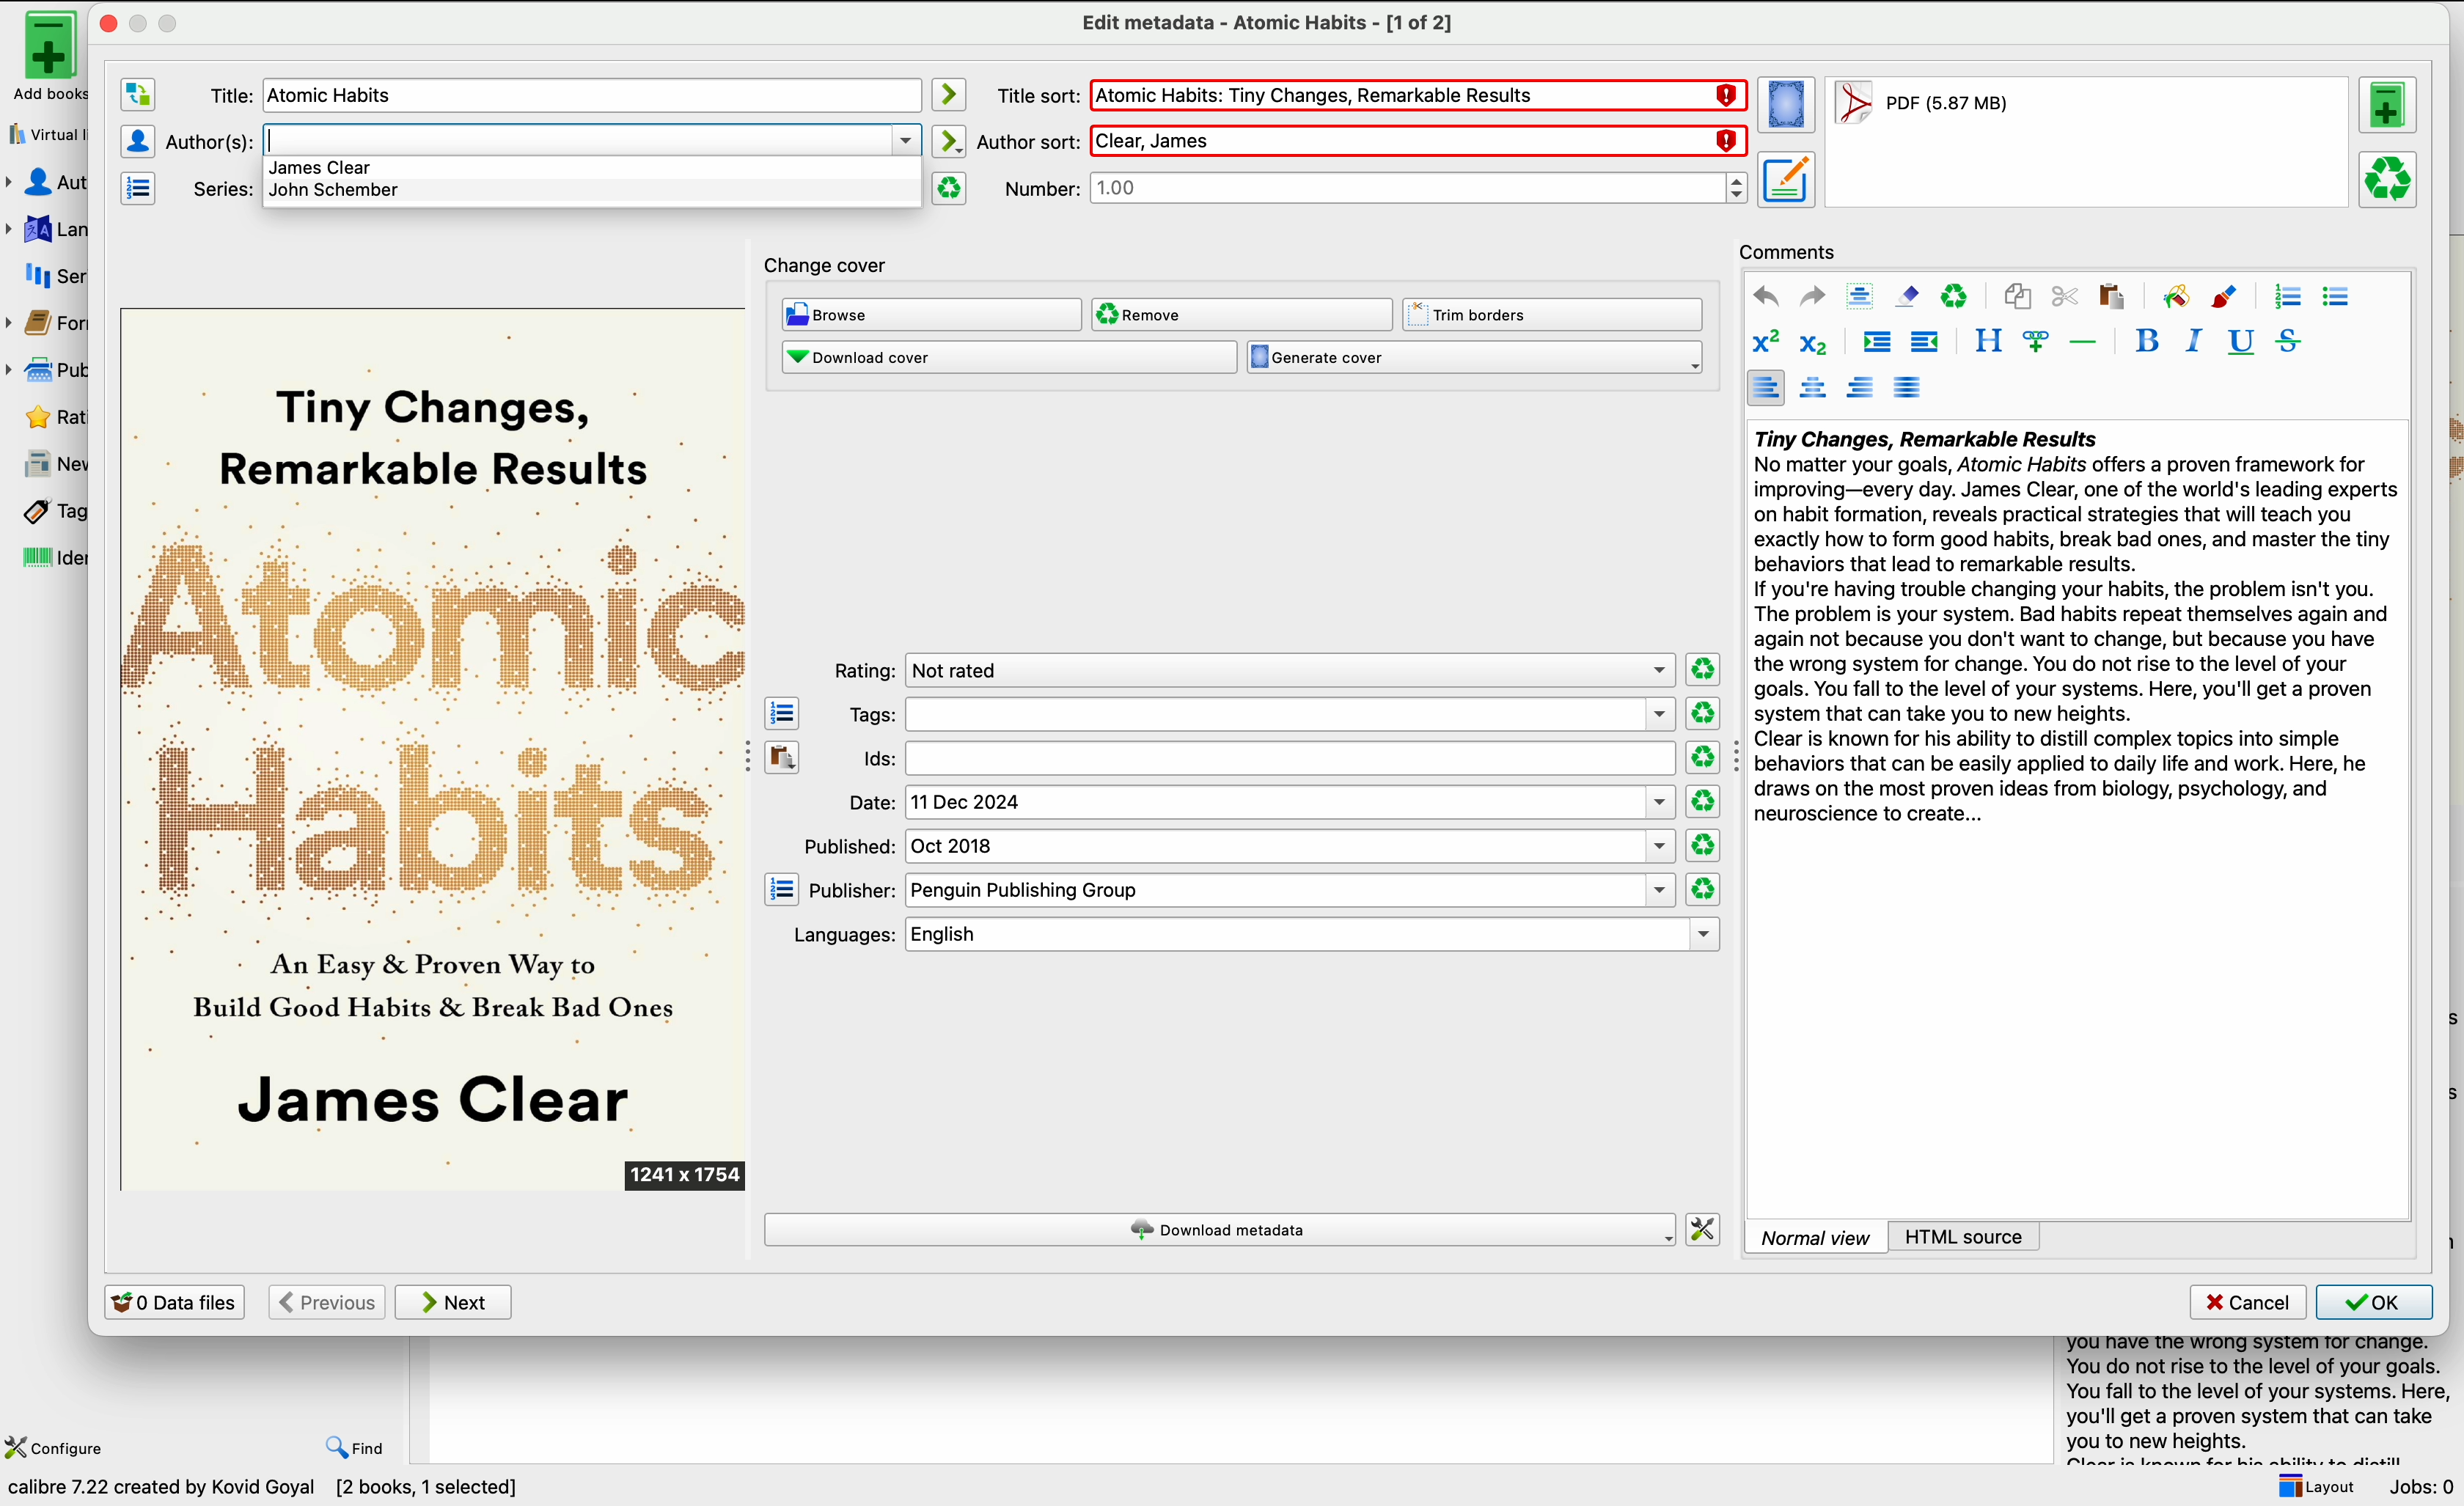 The width and height of the screenshot is (2464, 1506). I want to click on clear rating, so click(1701, 713).